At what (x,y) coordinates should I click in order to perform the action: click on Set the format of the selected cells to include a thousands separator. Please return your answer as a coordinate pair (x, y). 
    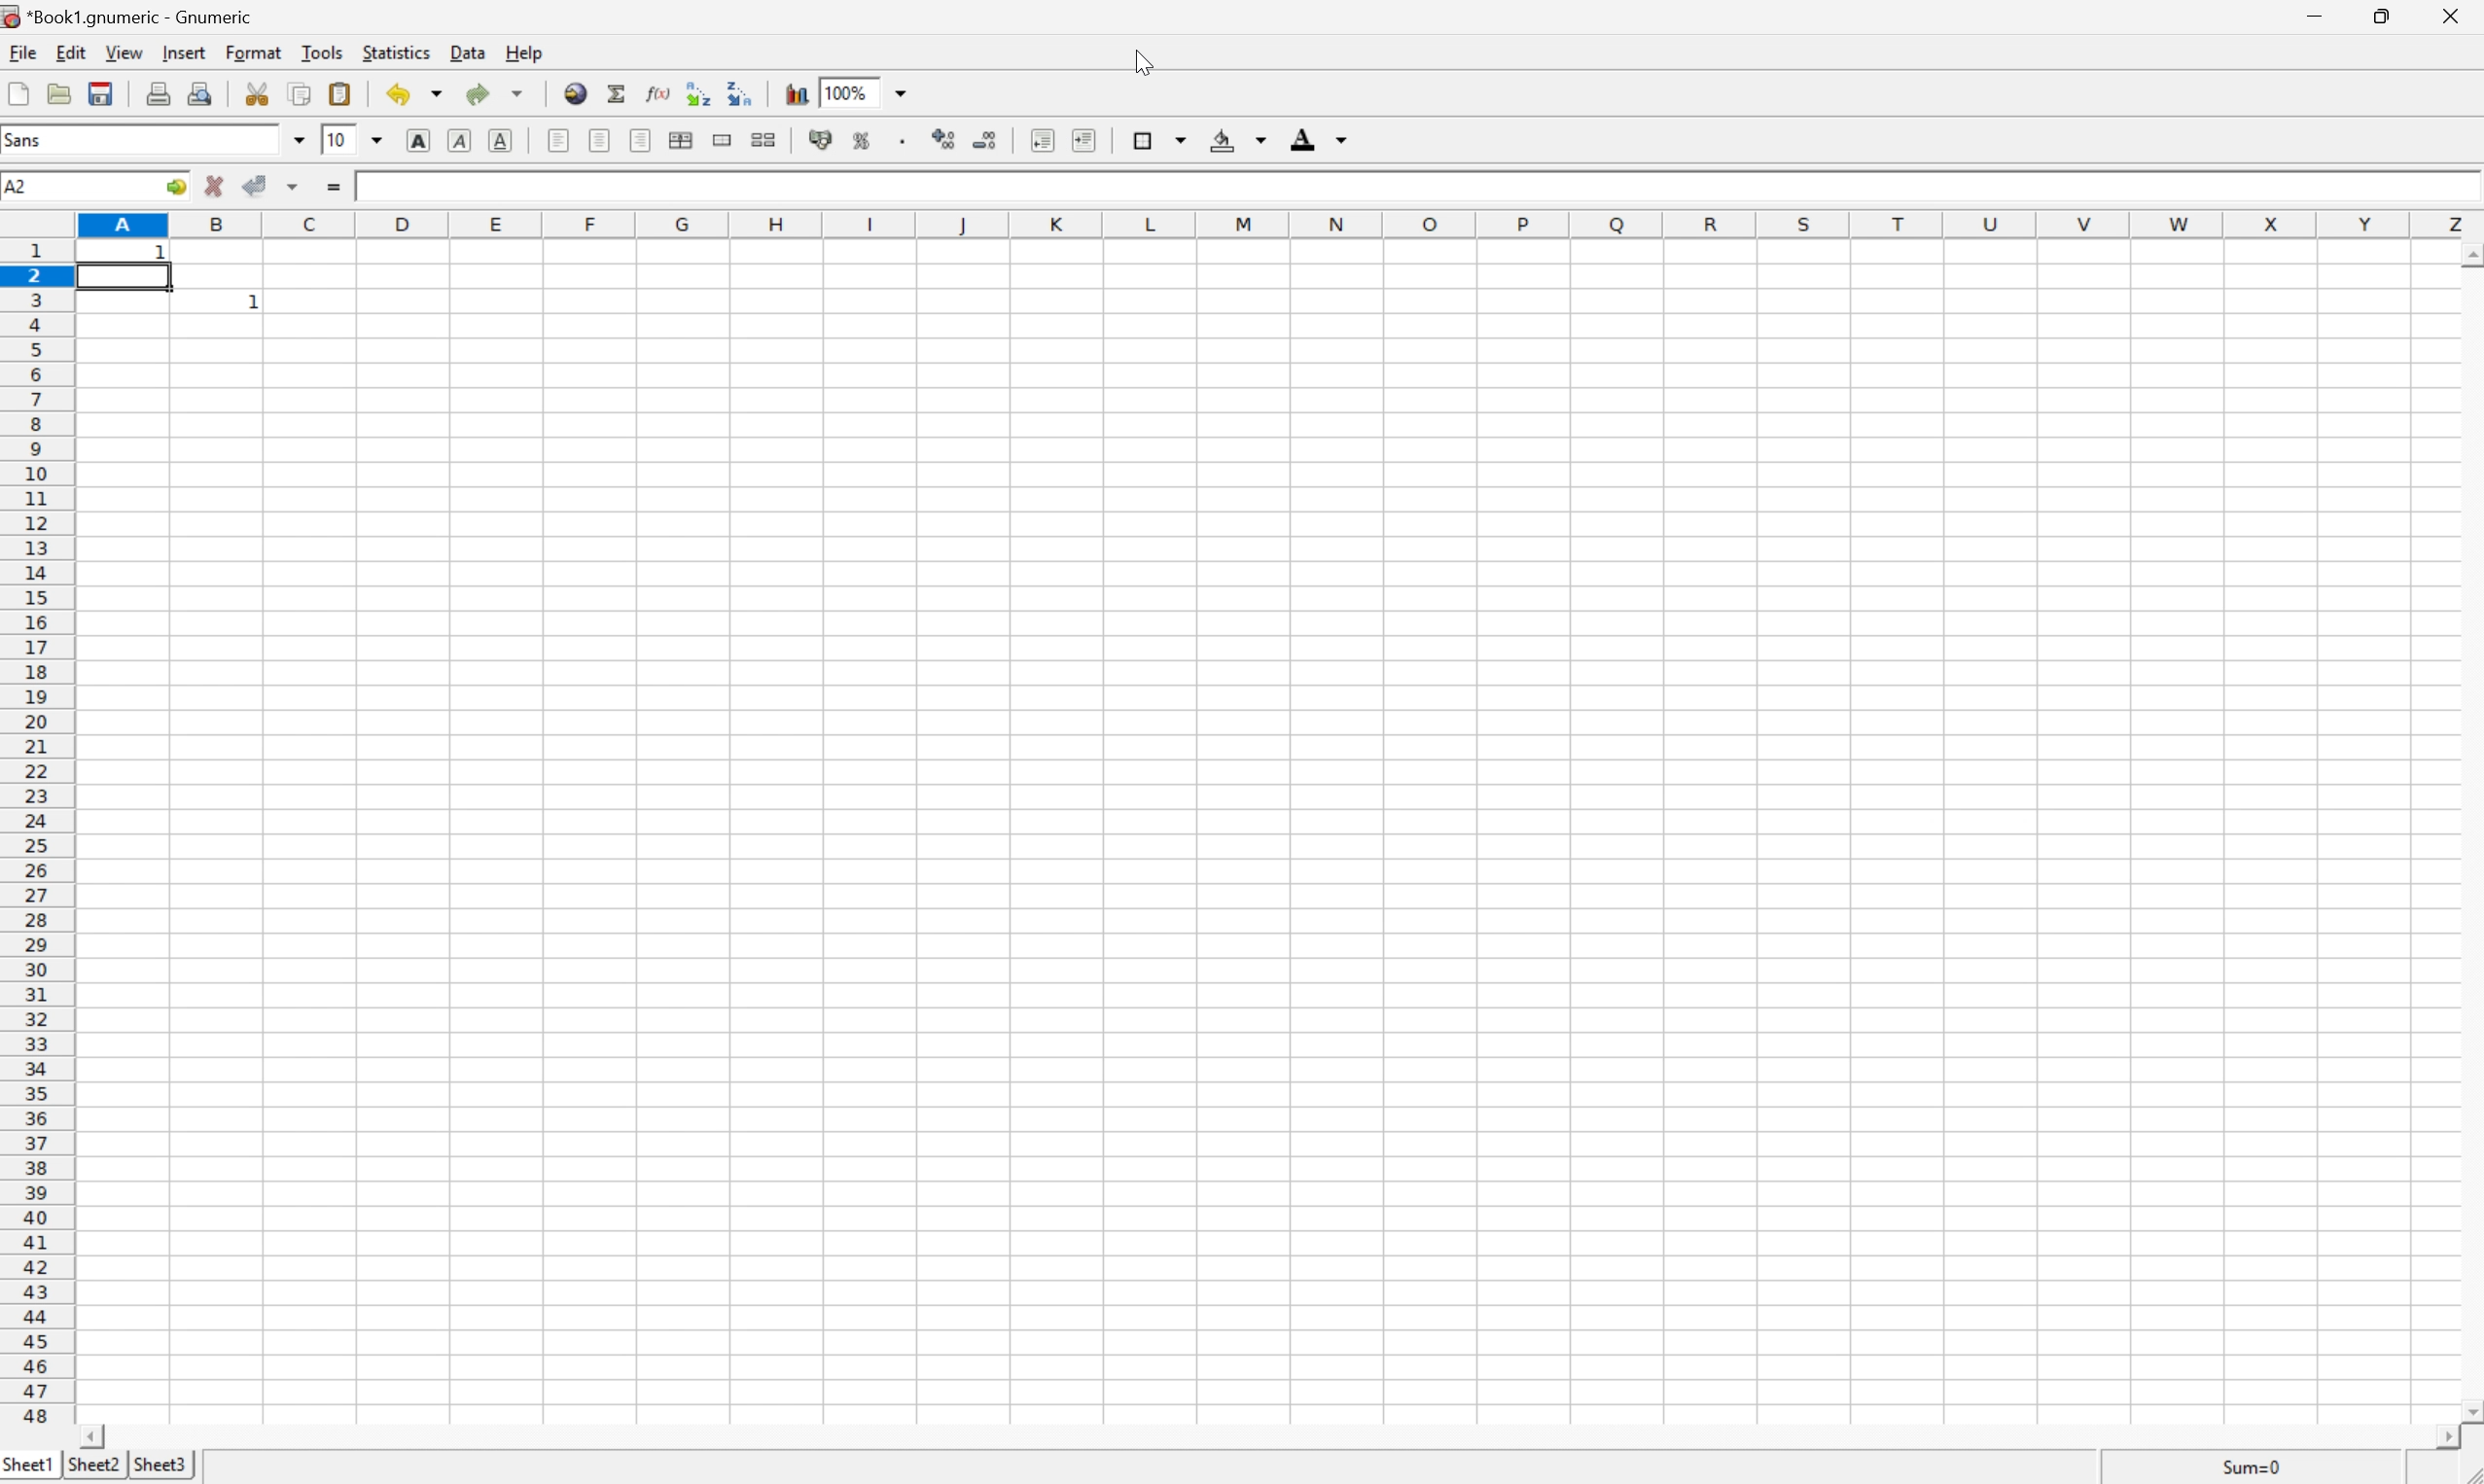
    Looking at the image, I should click on (902, 144).